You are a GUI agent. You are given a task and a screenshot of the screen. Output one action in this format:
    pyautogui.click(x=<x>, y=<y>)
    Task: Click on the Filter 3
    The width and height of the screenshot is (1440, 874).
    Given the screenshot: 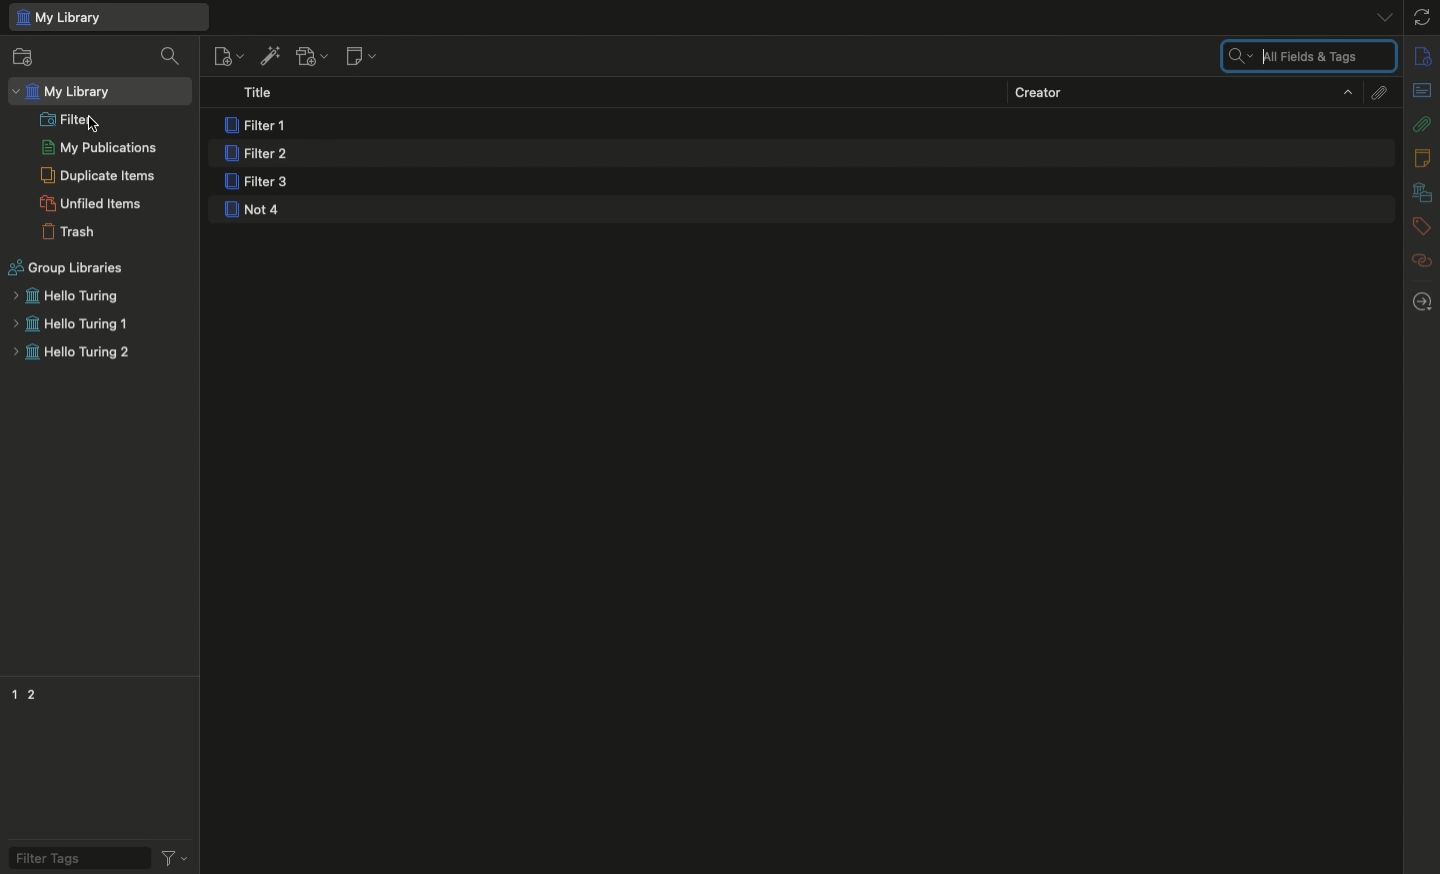 What is the action you would take?
    pyautogui.click(x=261, y=184)
    